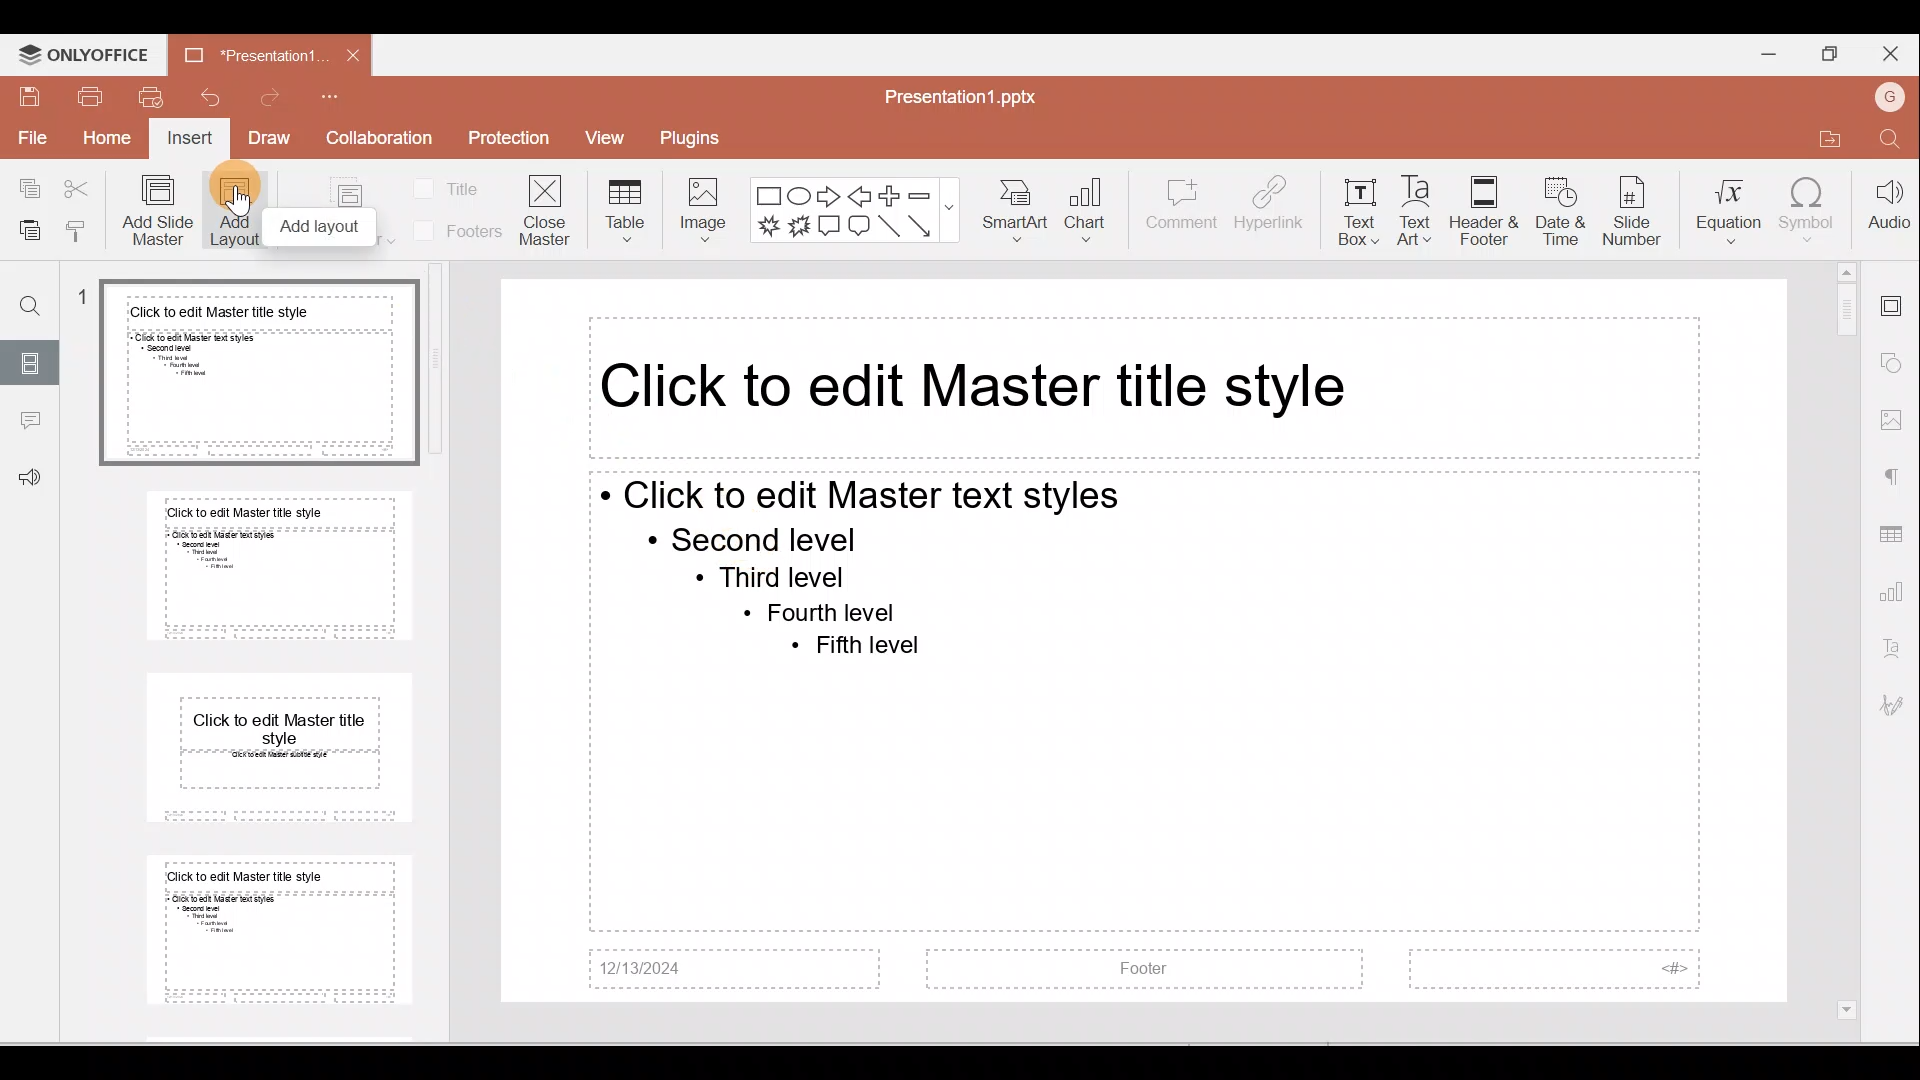 This screenshot has height=1080, width=1920. What do you see at coordinates (247, 52) in the screenshot?
I see `Document name` at bounding box center [247, 52].